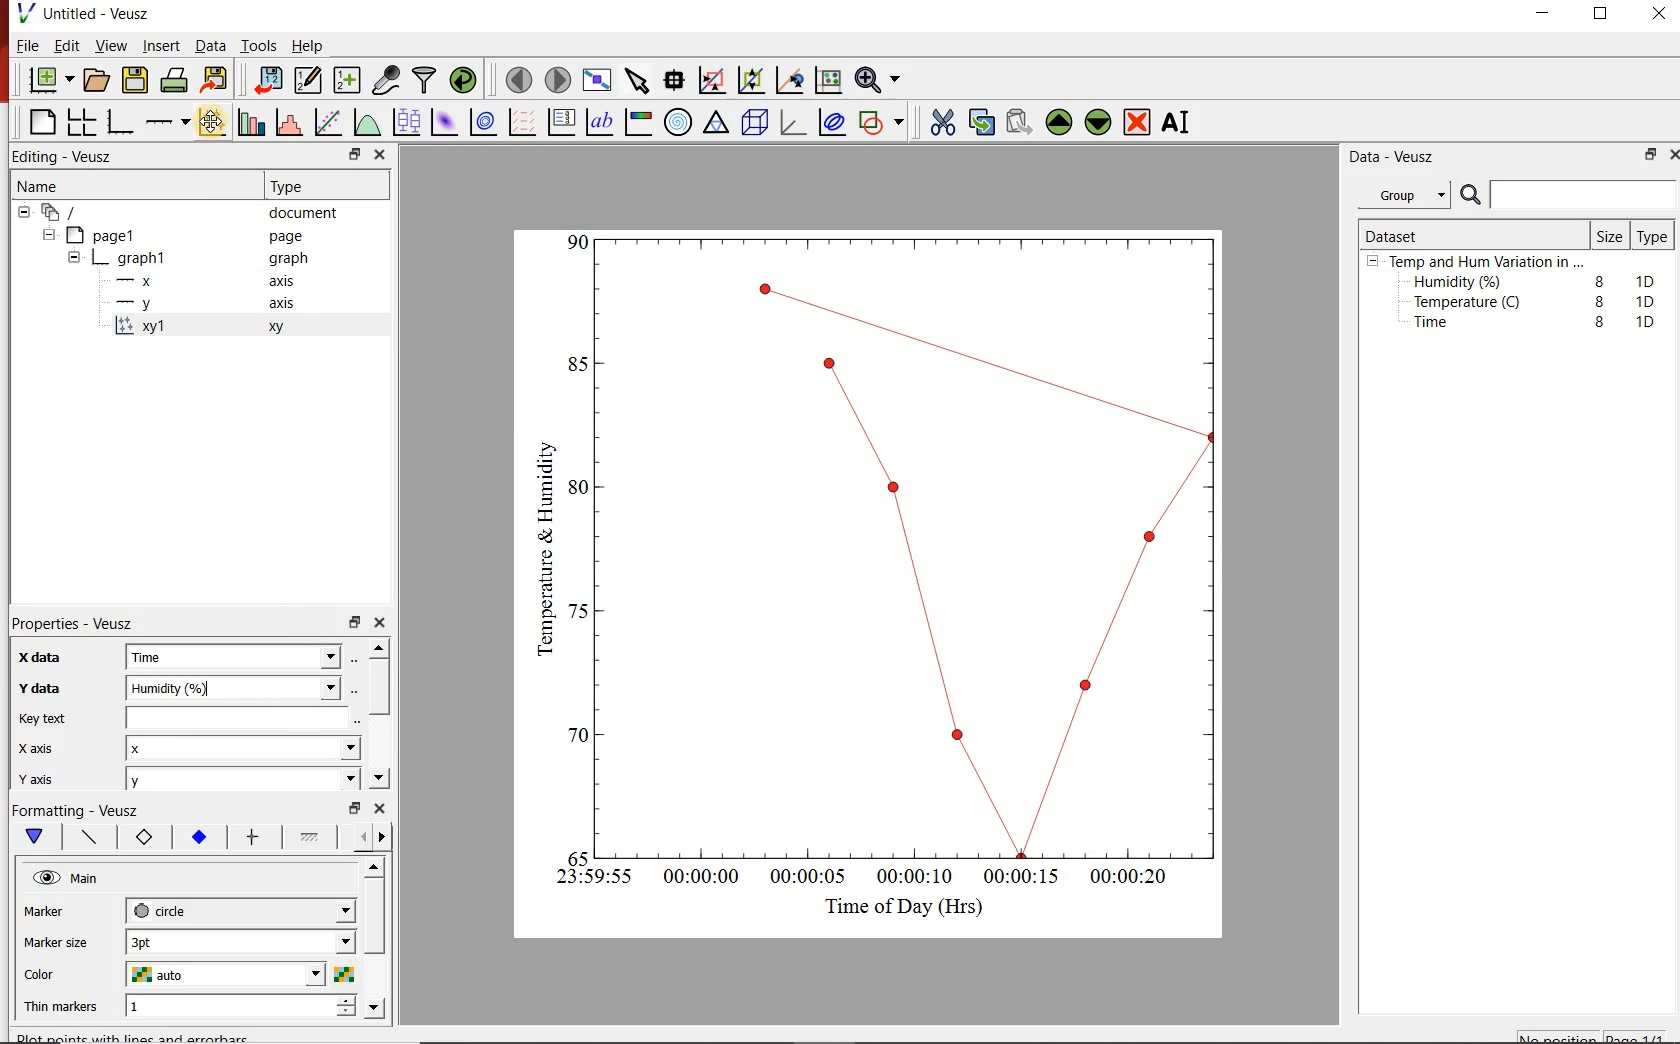  Describe the element at coordinates (1600, 322) in the screenshot. I see `8` at that location.